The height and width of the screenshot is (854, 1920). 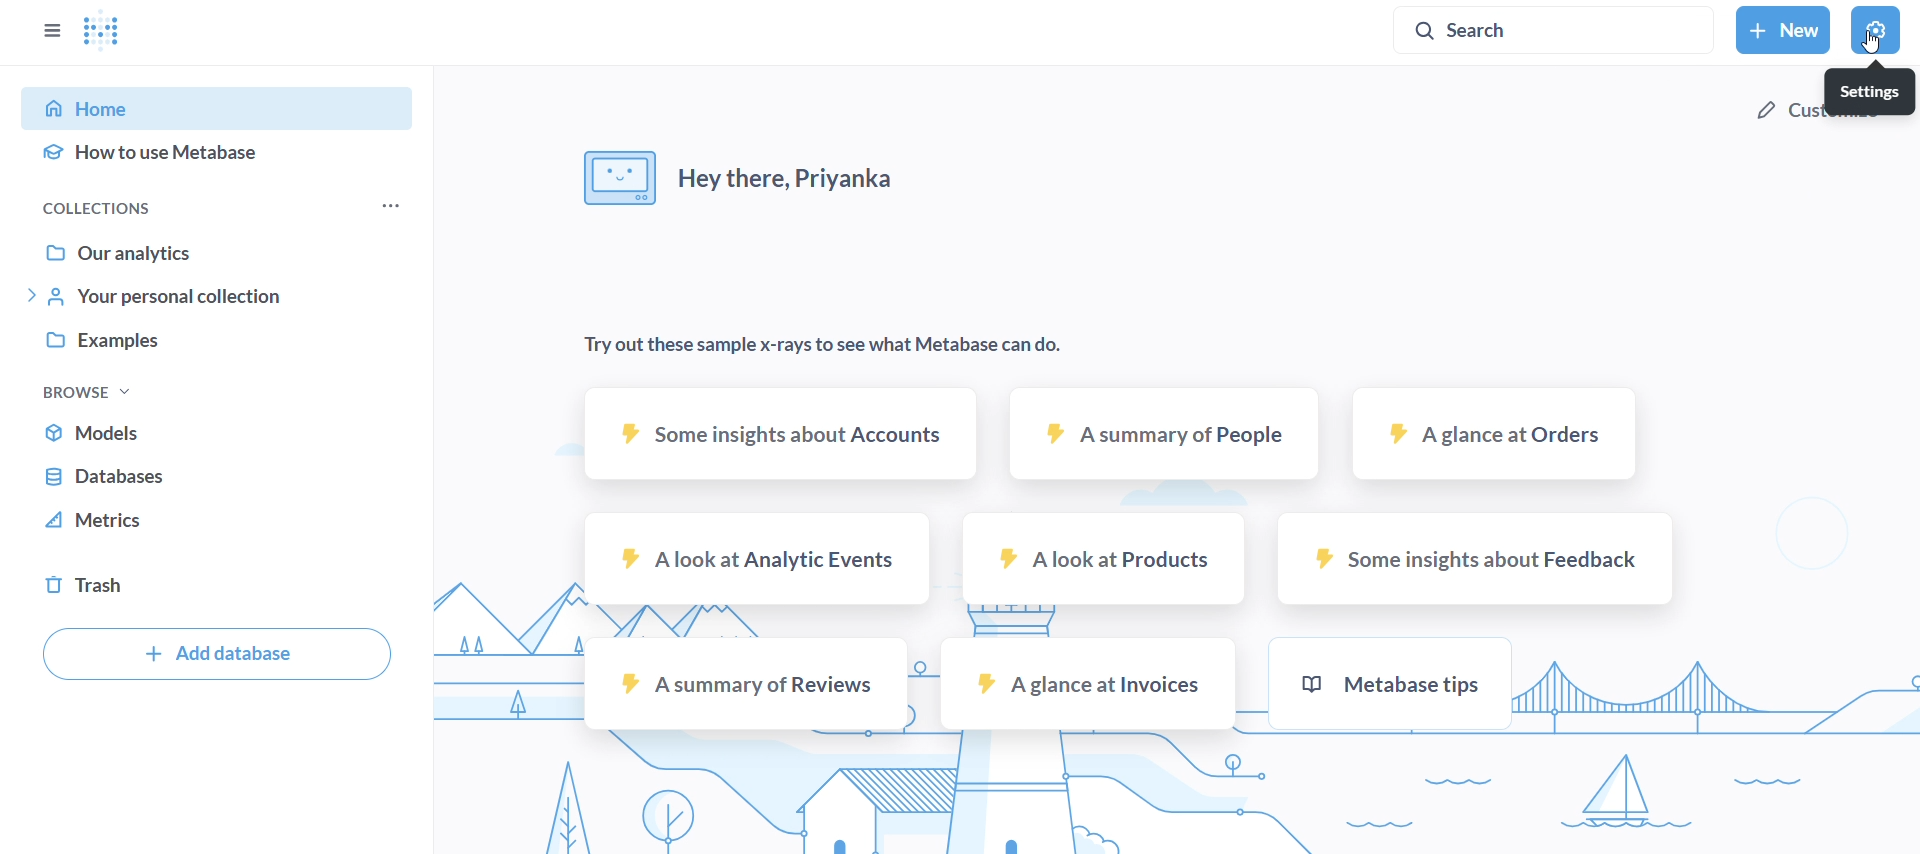 What do you see at coordinates (222, 252) in the screenshot?
I see `our analytics` at bounding box center [222, 252].